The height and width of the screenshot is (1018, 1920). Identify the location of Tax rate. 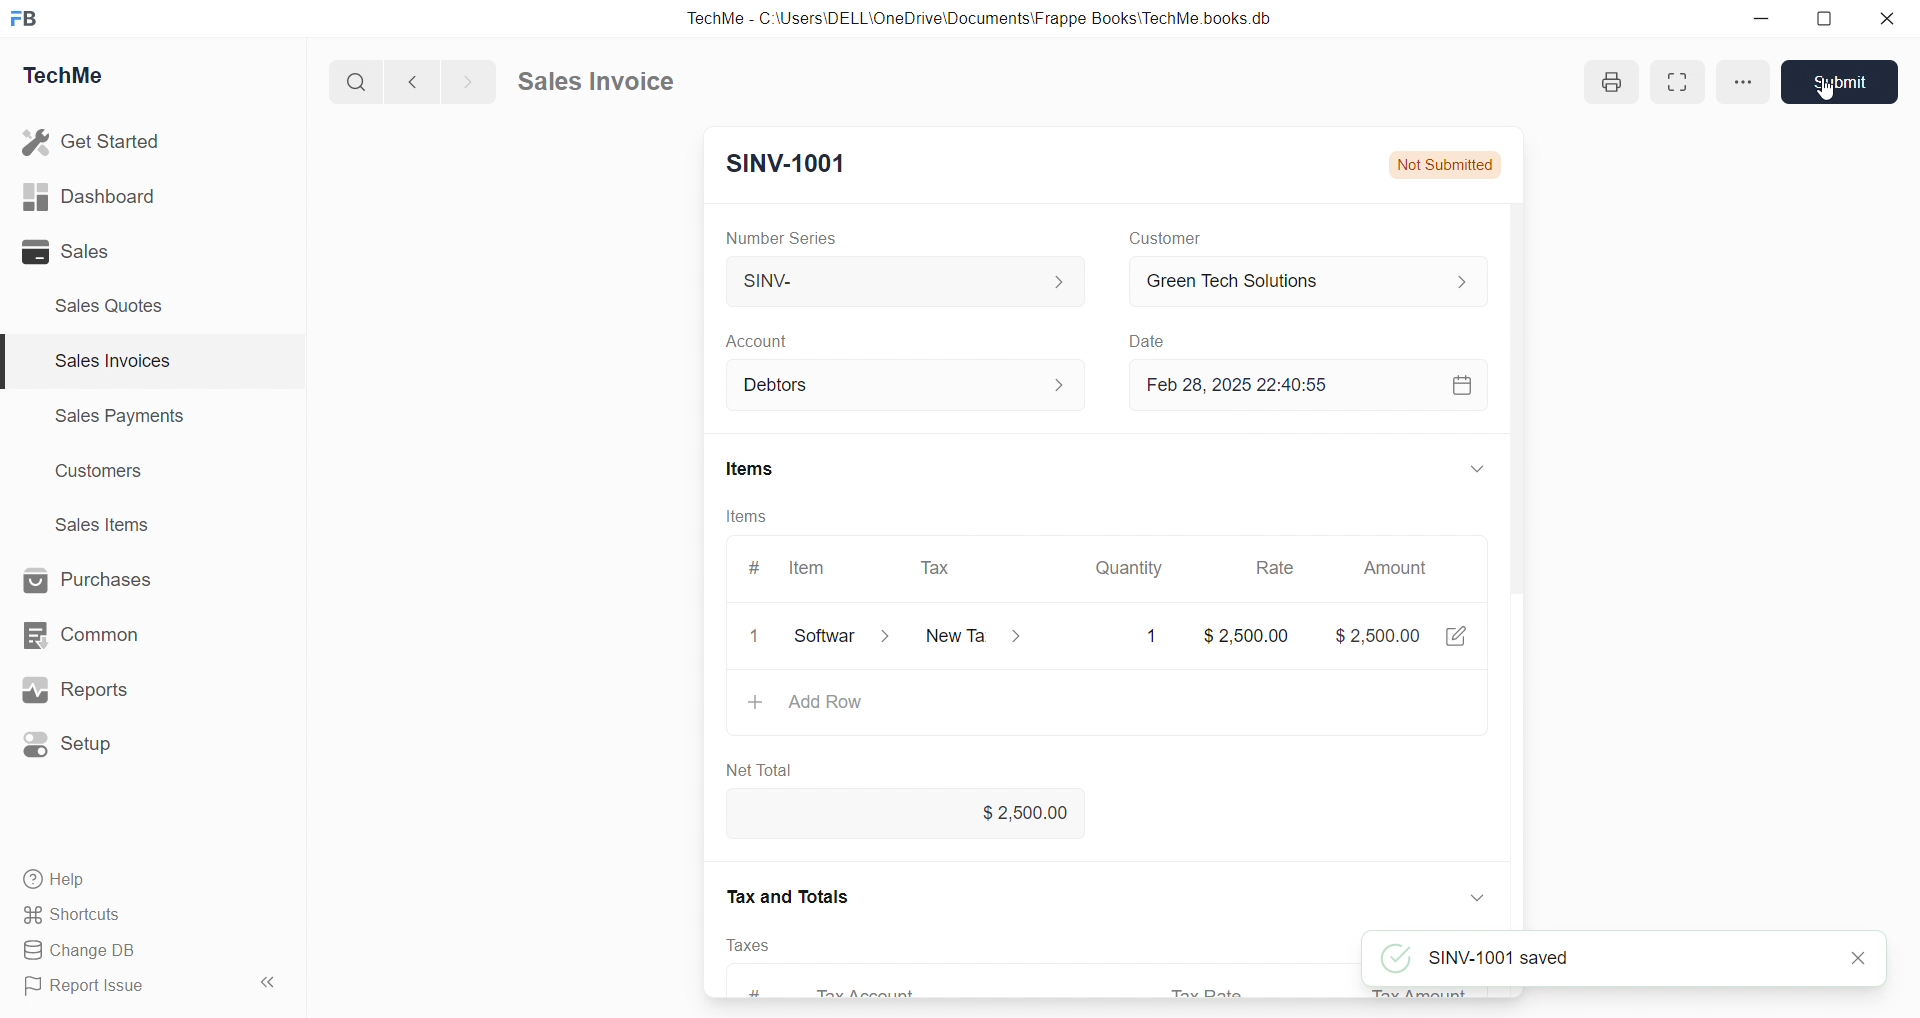
(1221, 992).